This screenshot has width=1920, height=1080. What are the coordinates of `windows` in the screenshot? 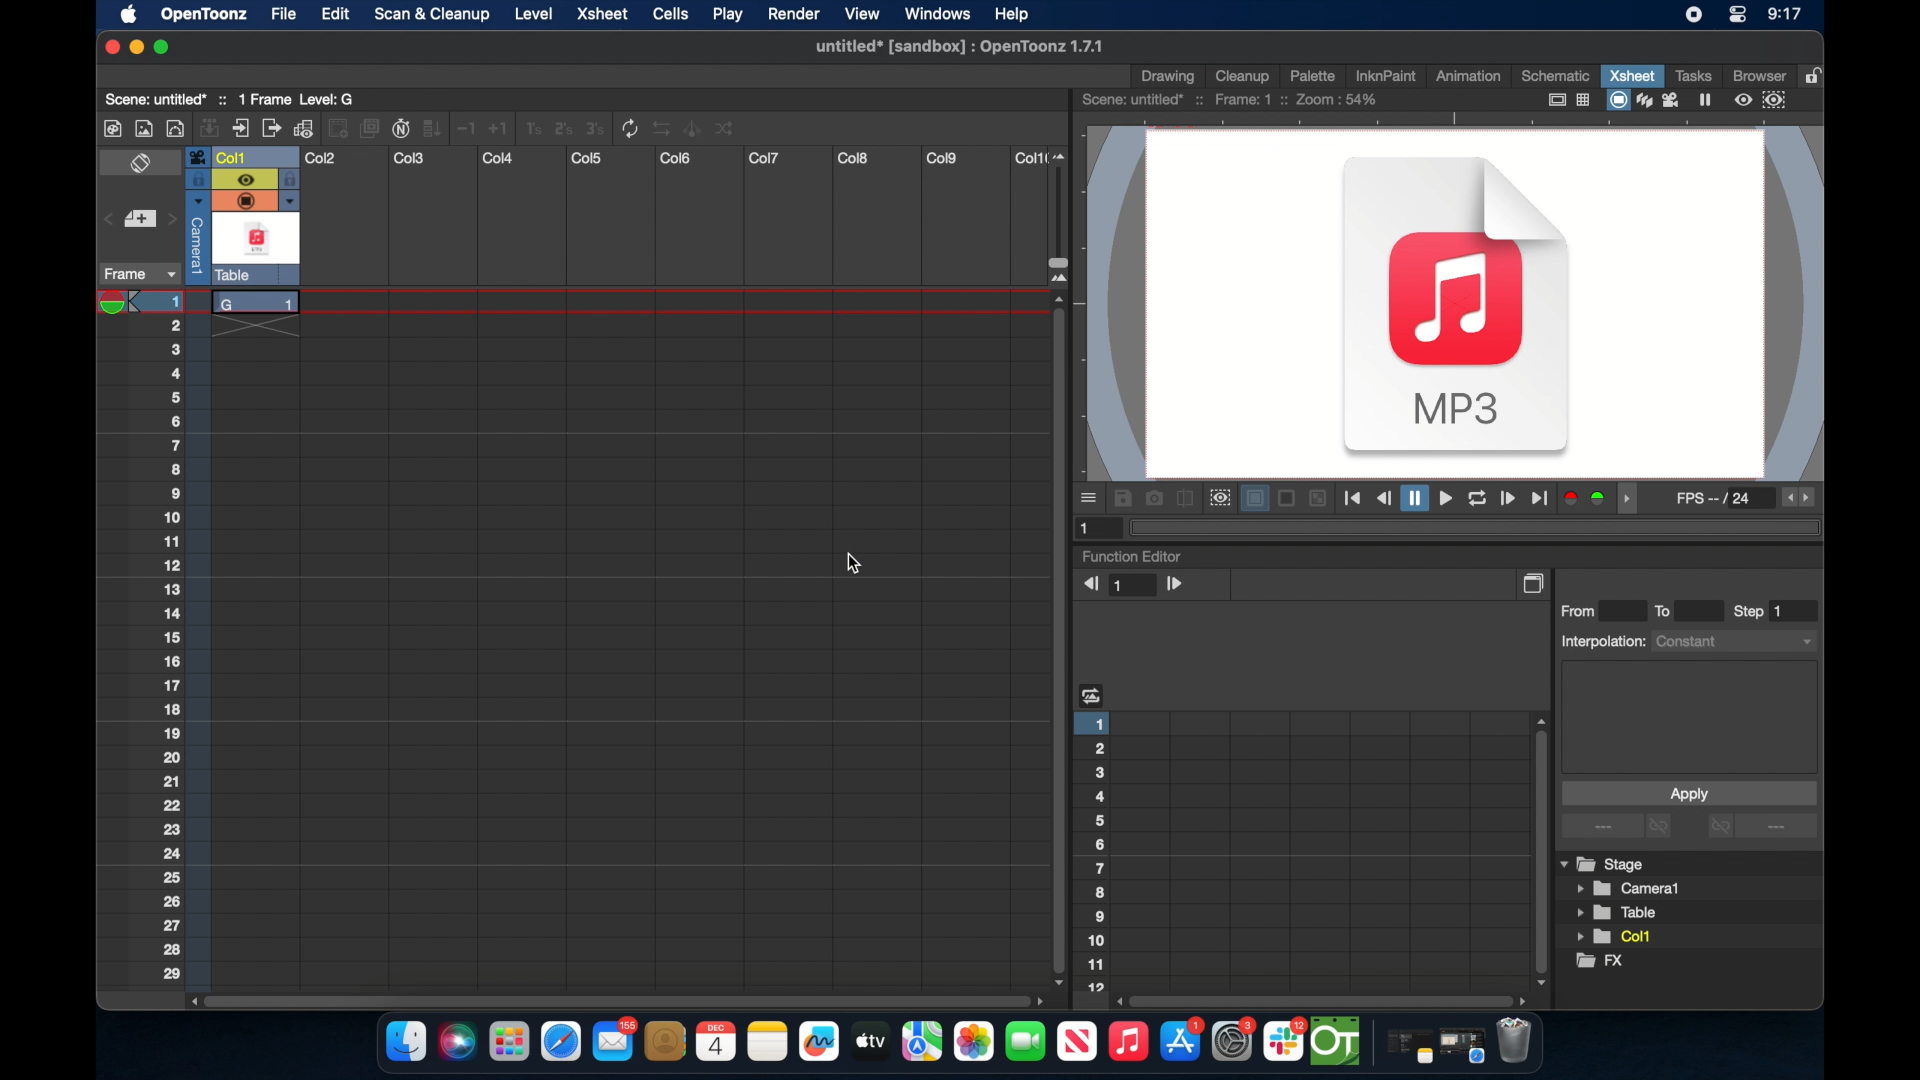 It's located at (937, 14).